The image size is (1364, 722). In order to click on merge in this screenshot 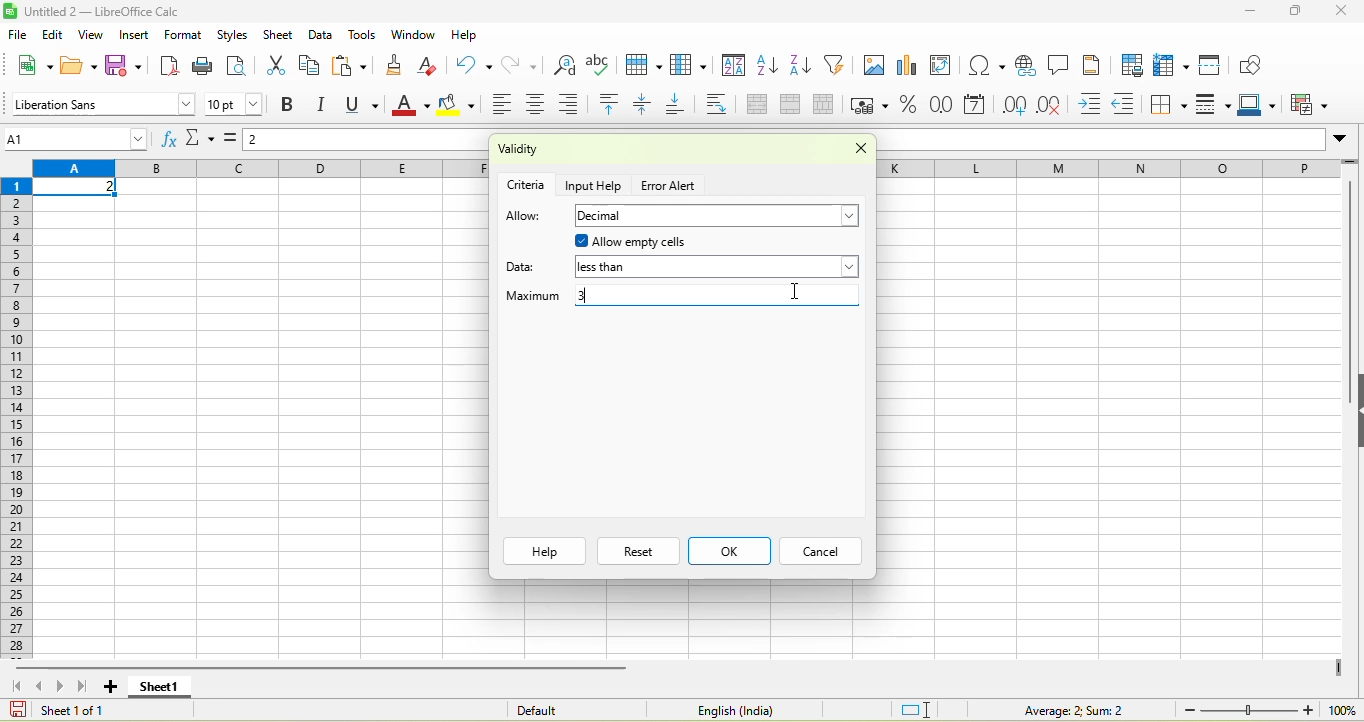, I will do `click(796, 106)`.